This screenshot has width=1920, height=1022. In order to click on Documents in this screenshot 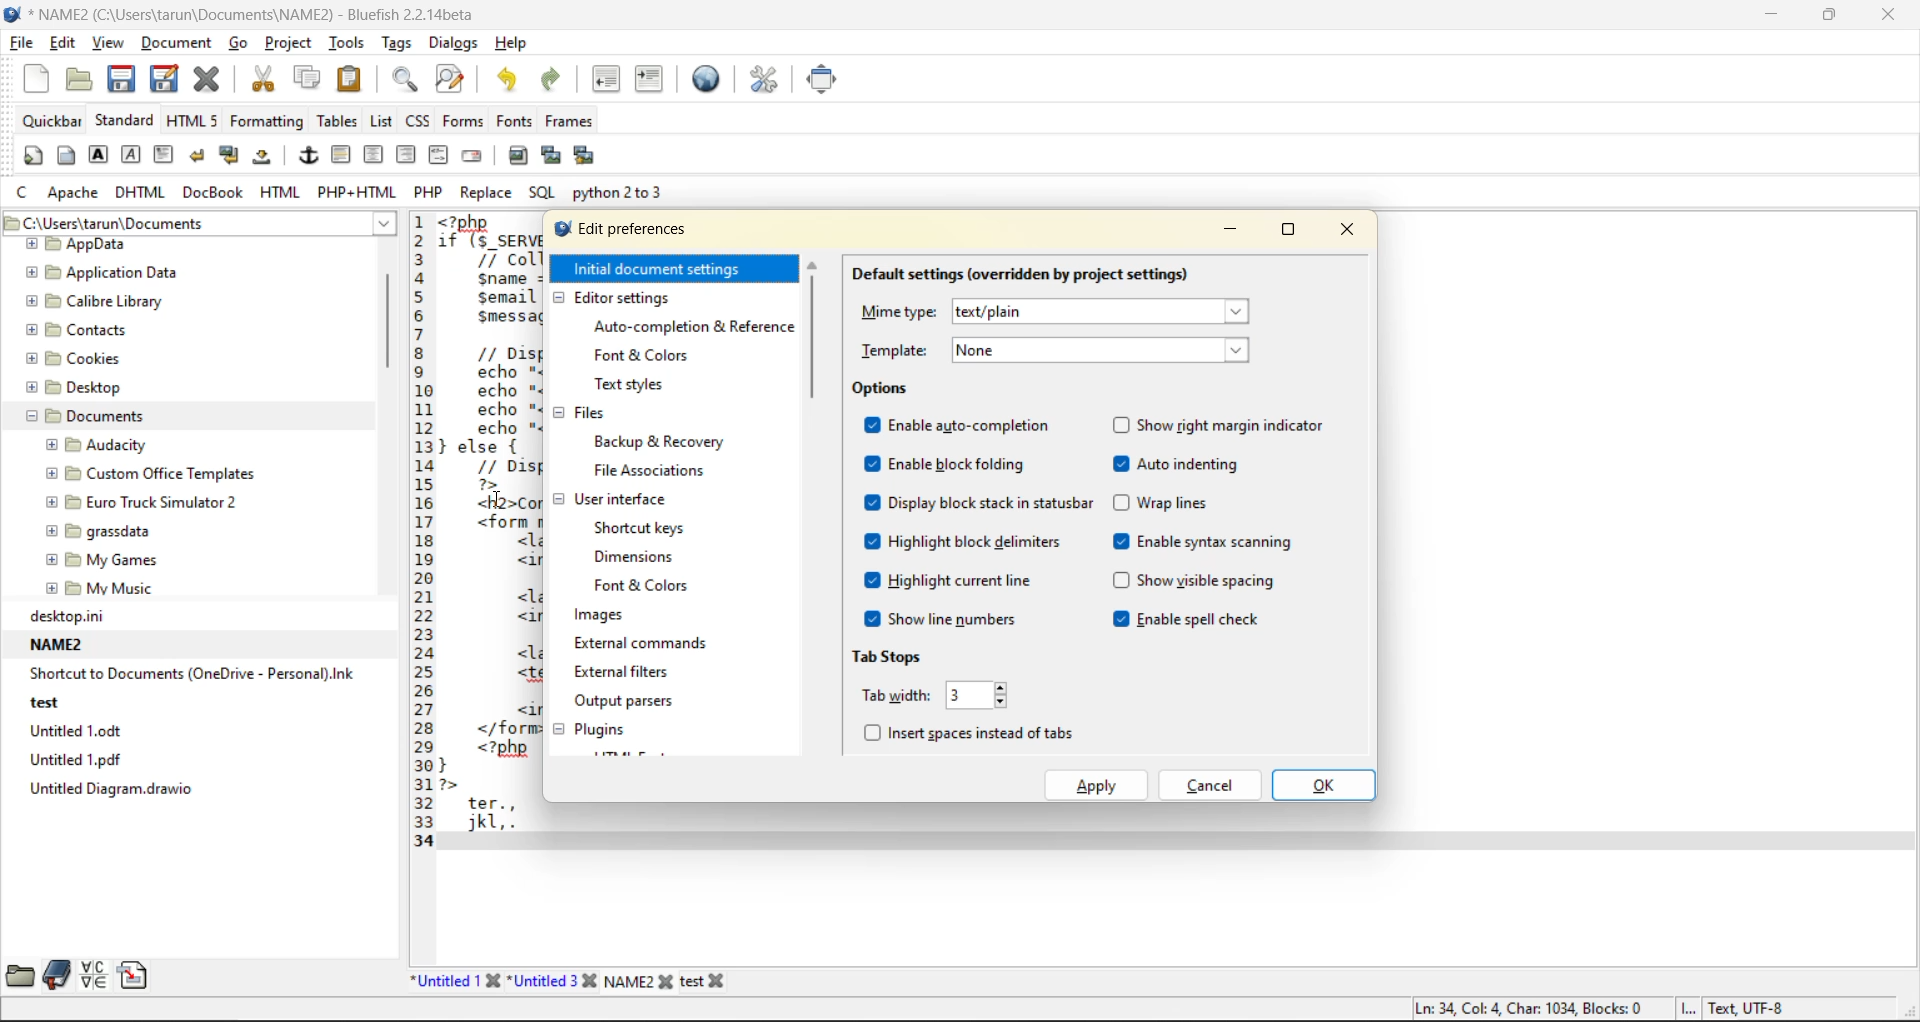, I will do `click(91, 414)`.